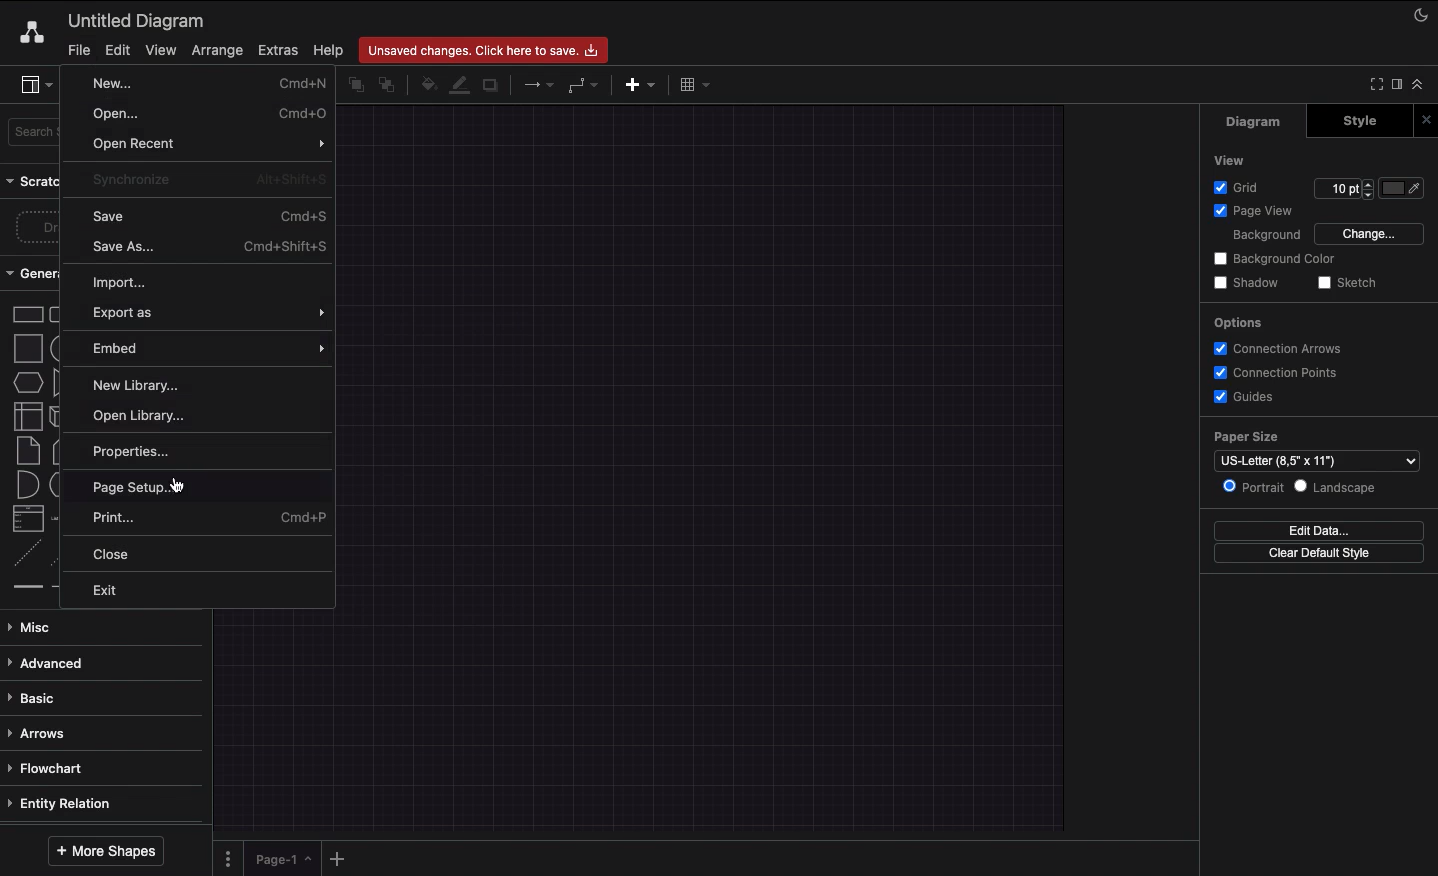 Image resolution: width=1438 pixels, height=876 pixels. Describe the element at coordinates (1318, 554) in the screenshot. I see `Clear default style` at that location.